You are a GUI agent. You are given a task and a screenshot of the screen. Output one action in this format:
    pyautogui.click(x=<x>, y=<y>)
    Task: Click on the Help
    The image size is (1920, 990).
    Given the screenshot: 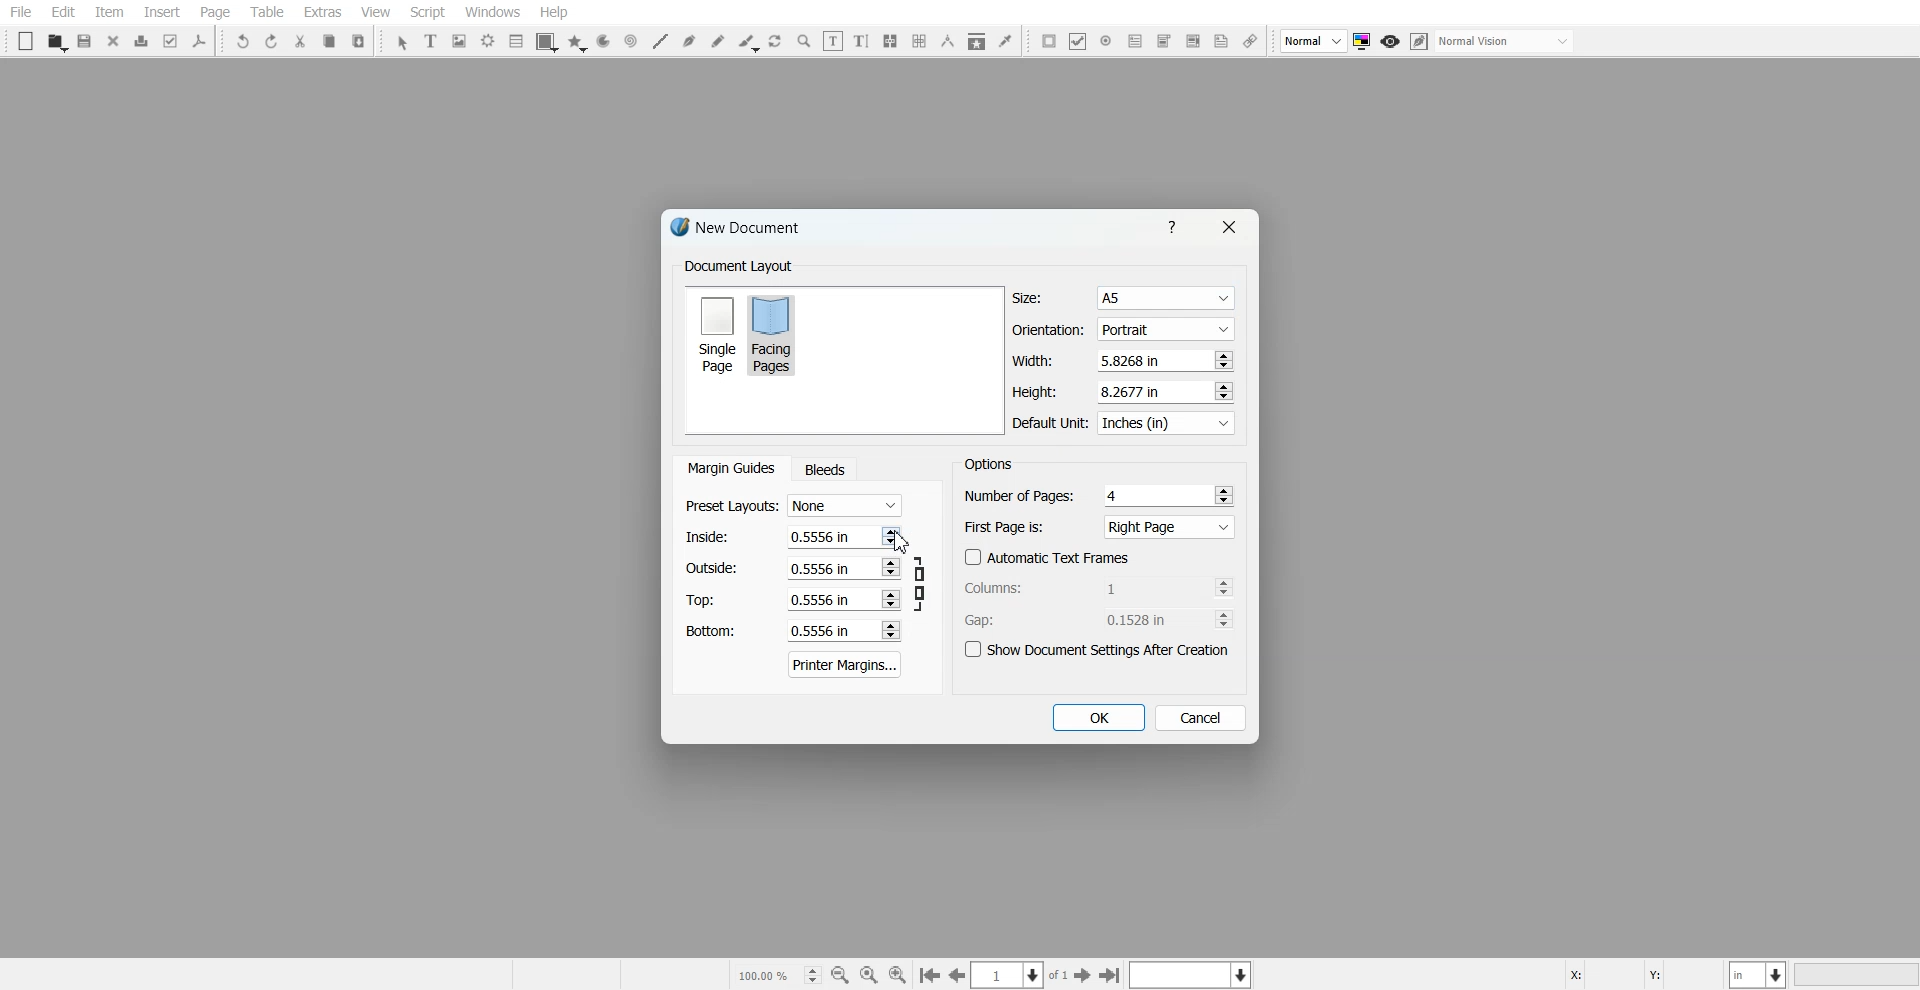 What is the action you would take?
    pyautogui.click(x=553, y=12)
    